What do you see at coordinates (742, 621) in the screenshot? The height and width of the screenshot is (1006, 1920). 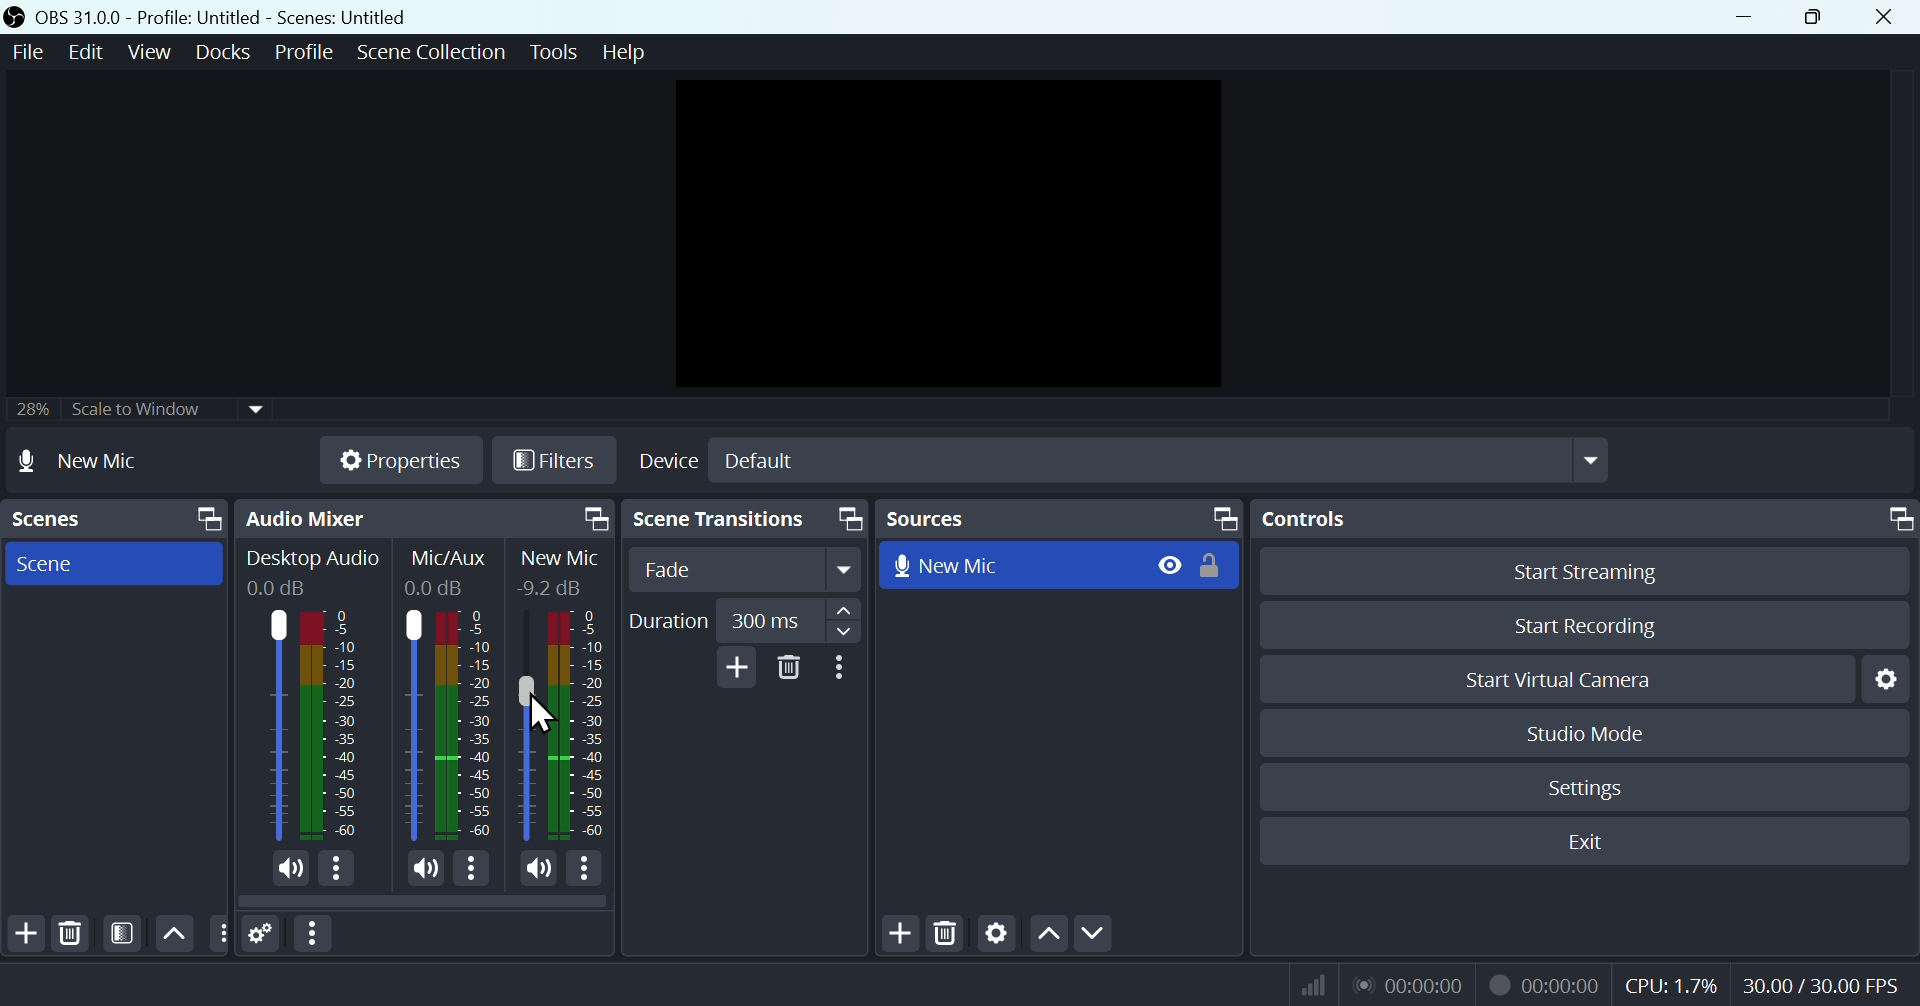 I see `Duration` at bounding box center [742, 621].